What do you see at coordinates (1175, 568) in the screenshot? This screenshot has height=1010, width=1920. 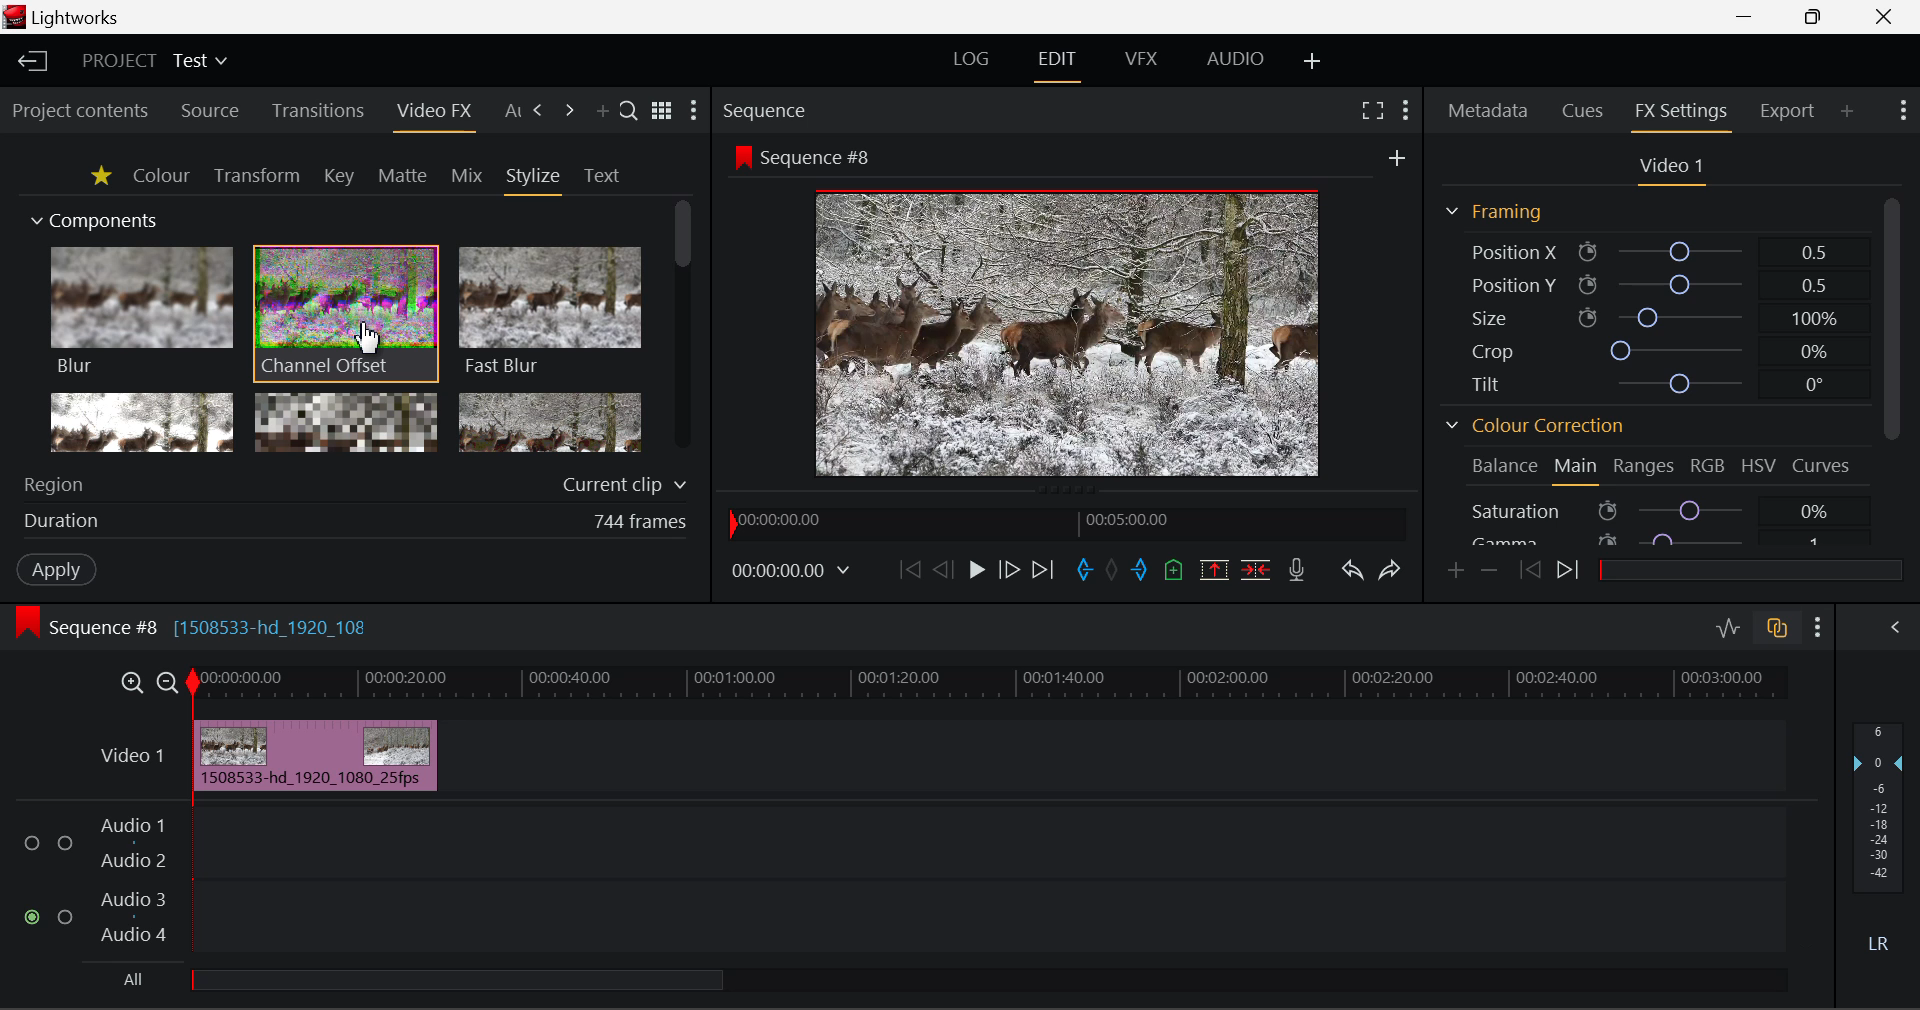 I see `Mark Cue` at bounding box center [1175, 568].